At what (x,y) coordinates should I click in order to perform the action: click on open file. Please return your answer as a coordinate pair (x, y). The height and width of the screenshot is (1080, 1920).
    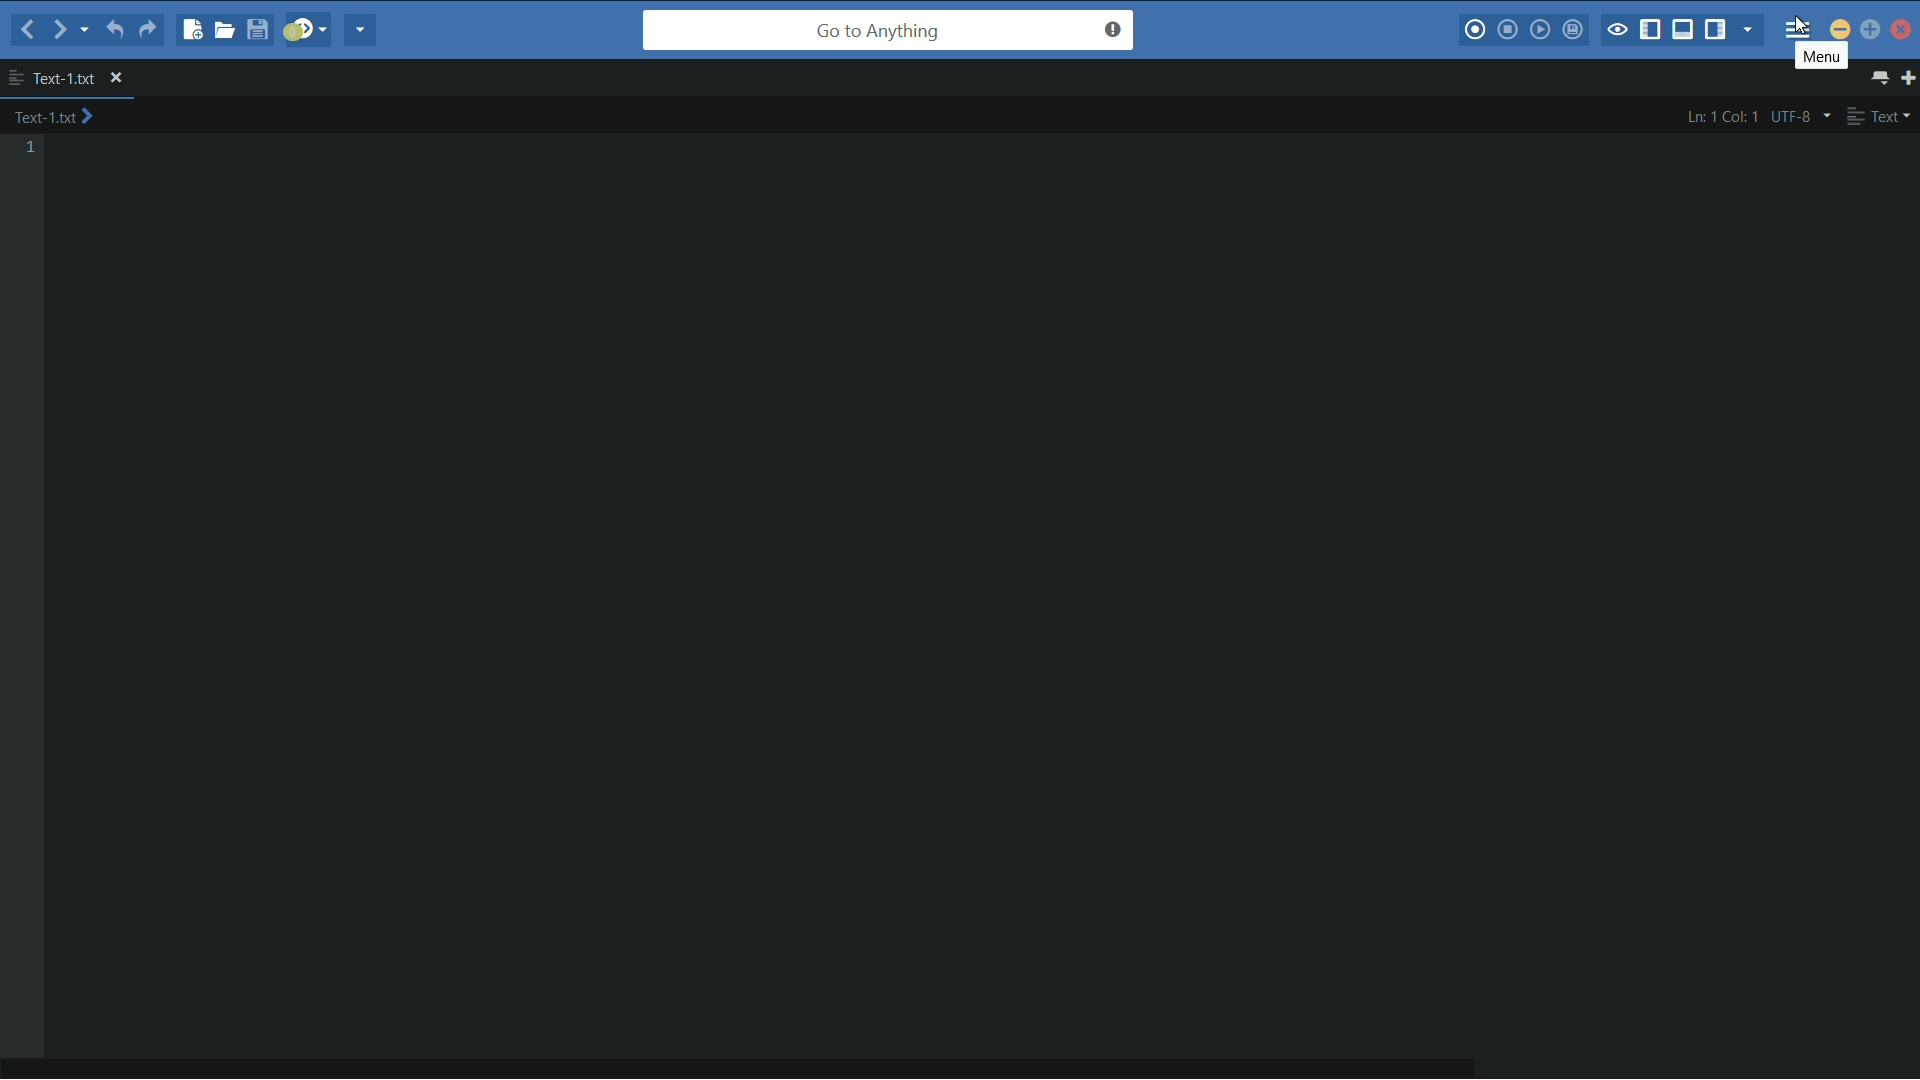
    Looking at the image, I should click on (227, 29).